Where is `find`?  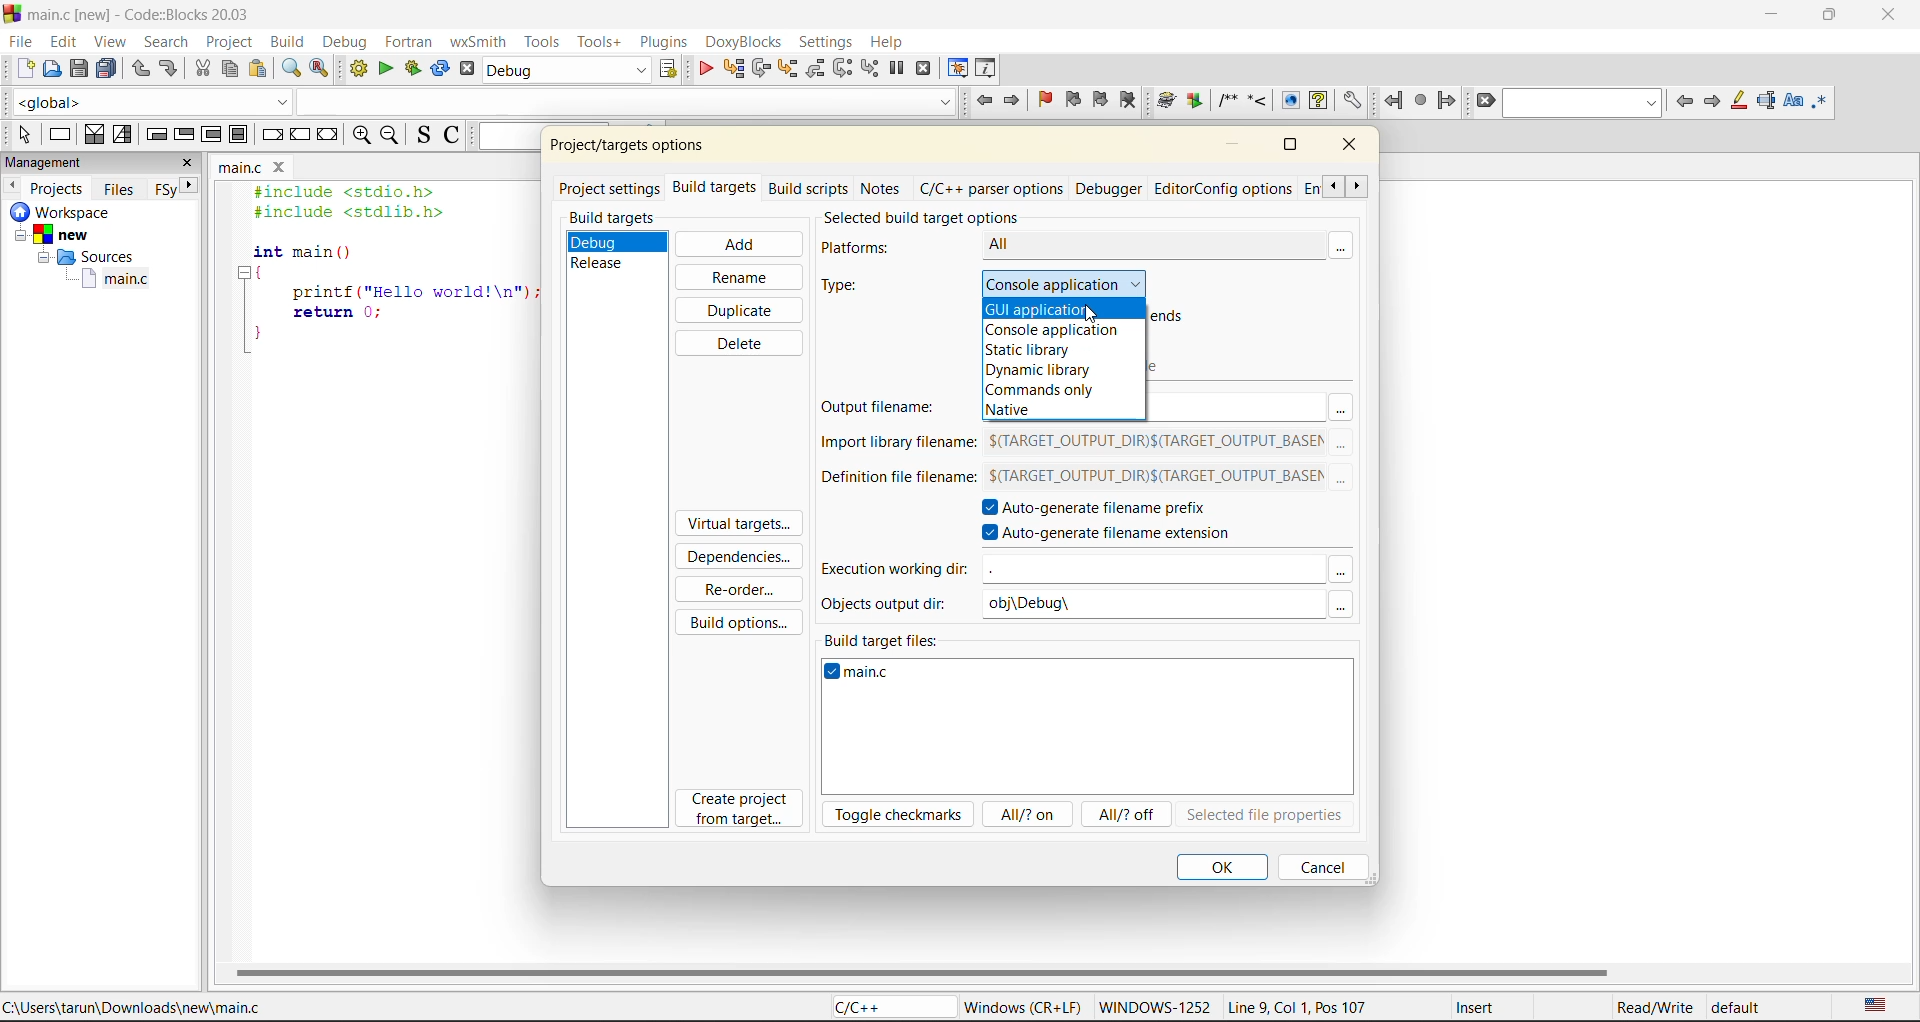
find is located at coordinates (289, 67).